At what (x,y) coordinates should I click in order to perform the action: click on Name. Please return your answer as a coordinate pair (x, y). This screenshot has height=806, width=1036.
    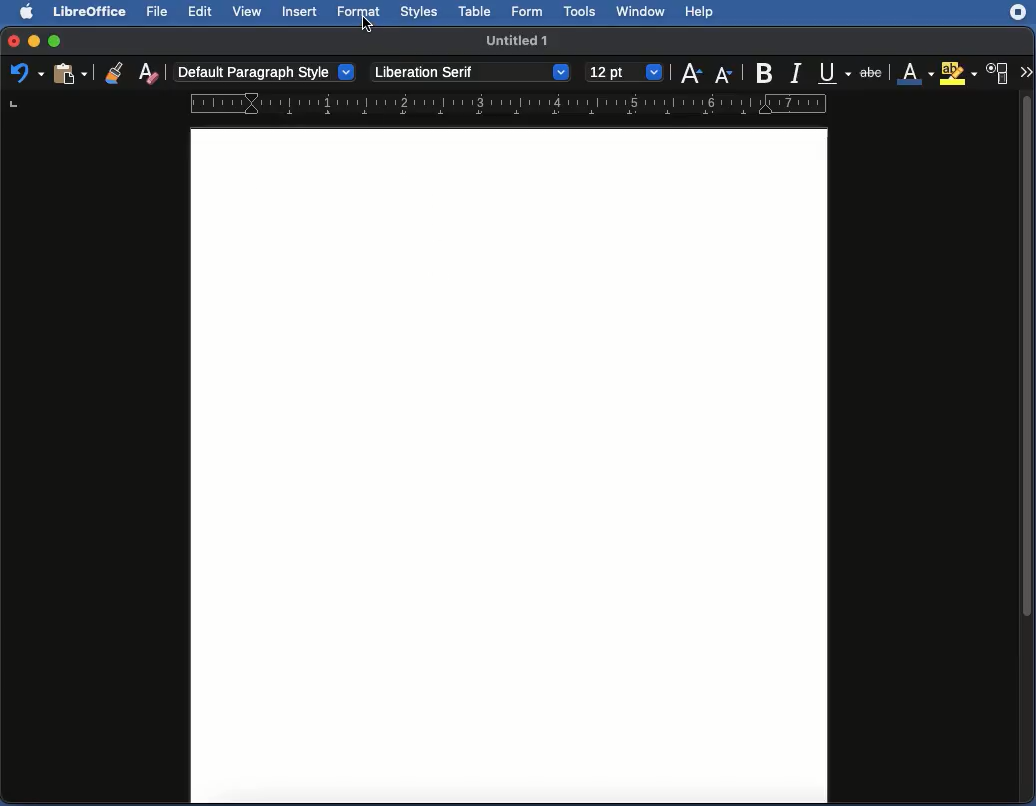
    Looking at the image, I should click on (517, 40).